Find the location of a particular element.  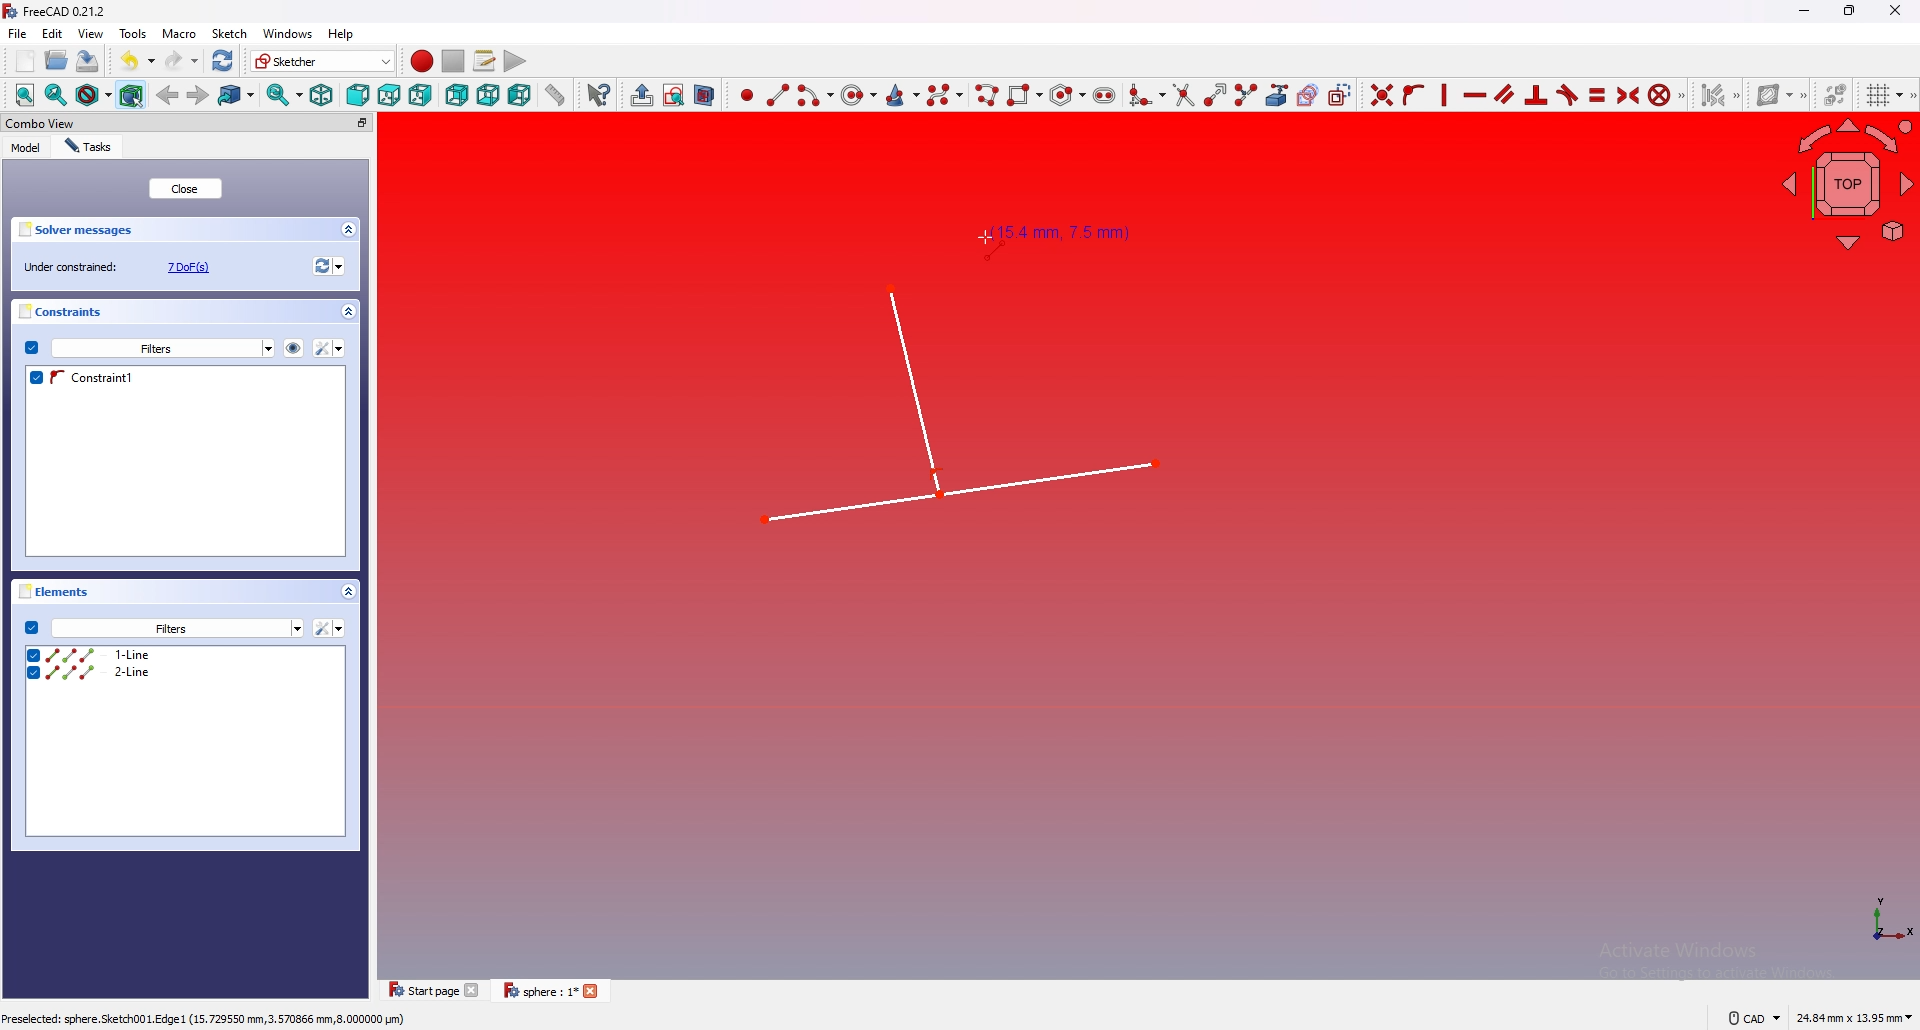

Close is located at coordinates (187, 189).